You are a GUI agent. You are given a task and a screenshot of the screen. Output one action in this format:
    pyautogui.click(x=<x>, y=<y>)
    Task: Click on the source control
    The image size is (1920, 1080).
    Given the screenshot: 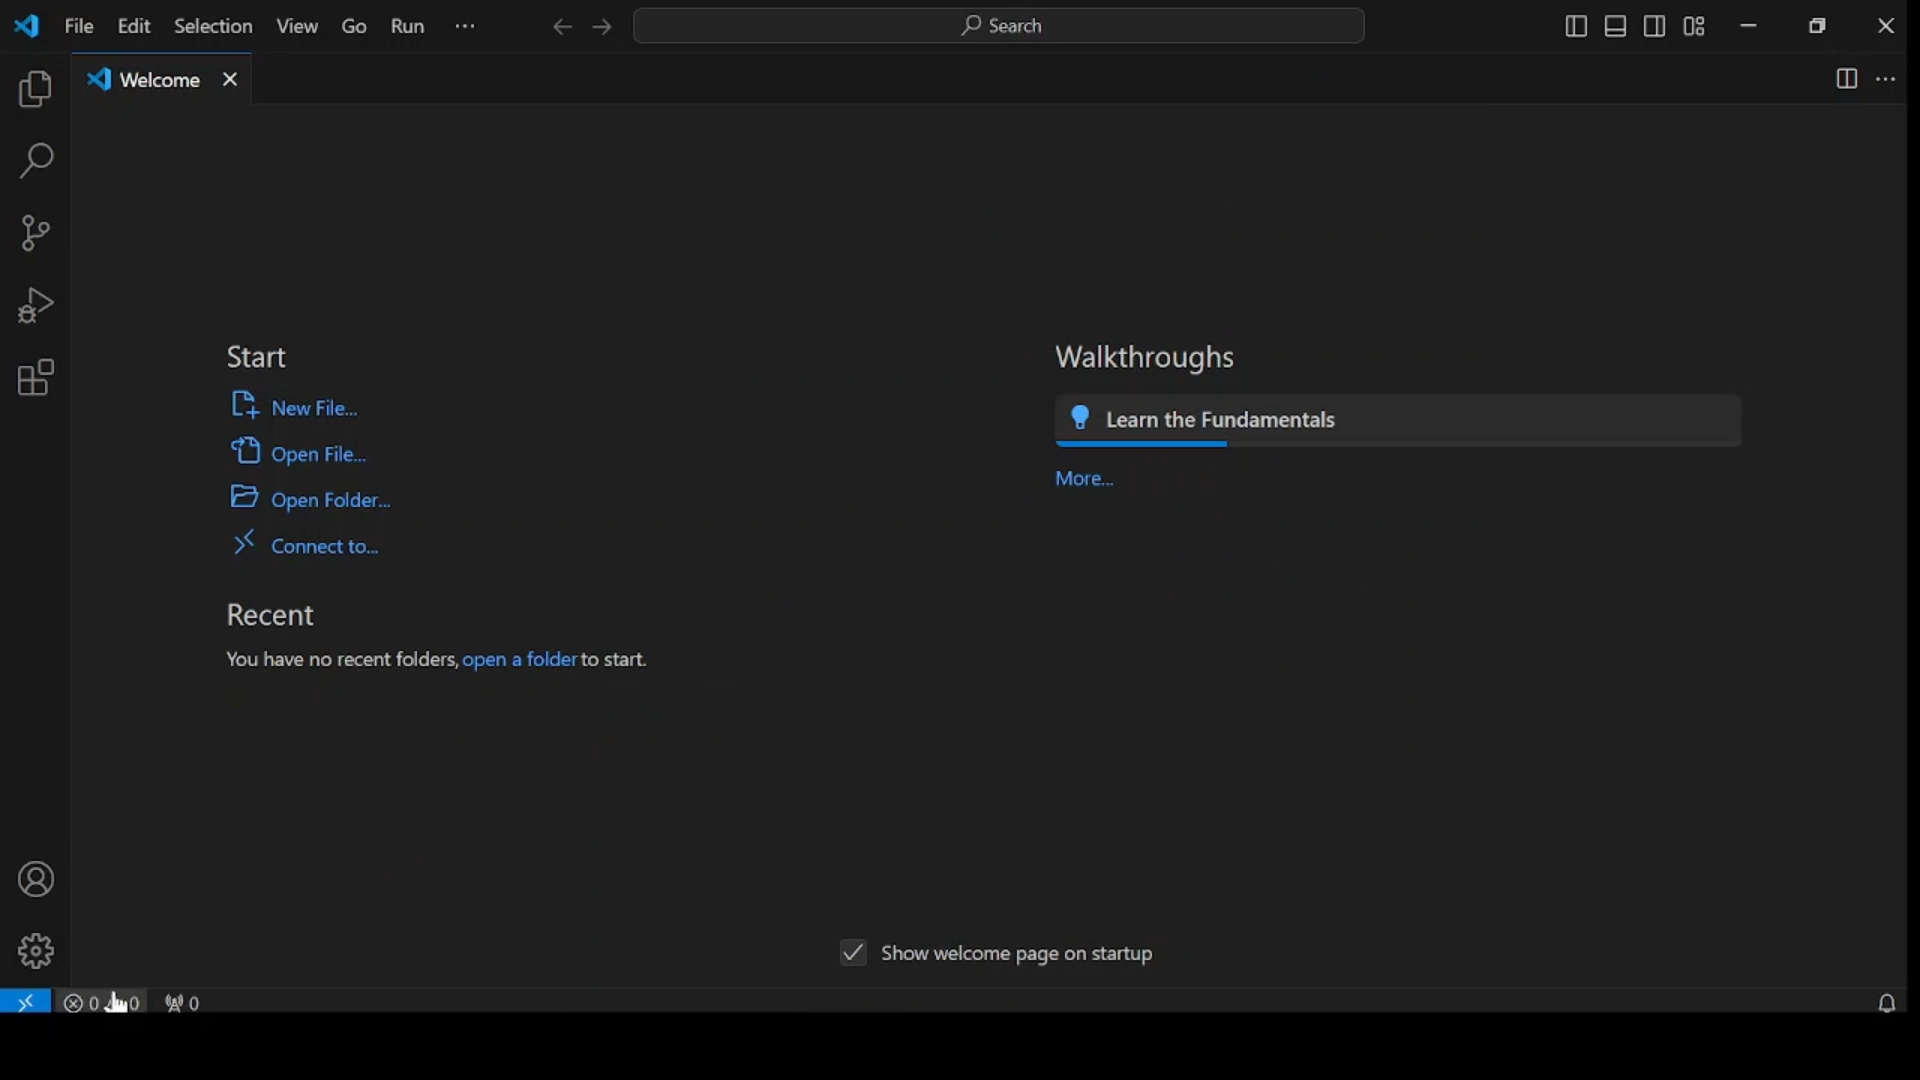 What is the action you would take?
    pyautogui.click(x=33, y=234)
    